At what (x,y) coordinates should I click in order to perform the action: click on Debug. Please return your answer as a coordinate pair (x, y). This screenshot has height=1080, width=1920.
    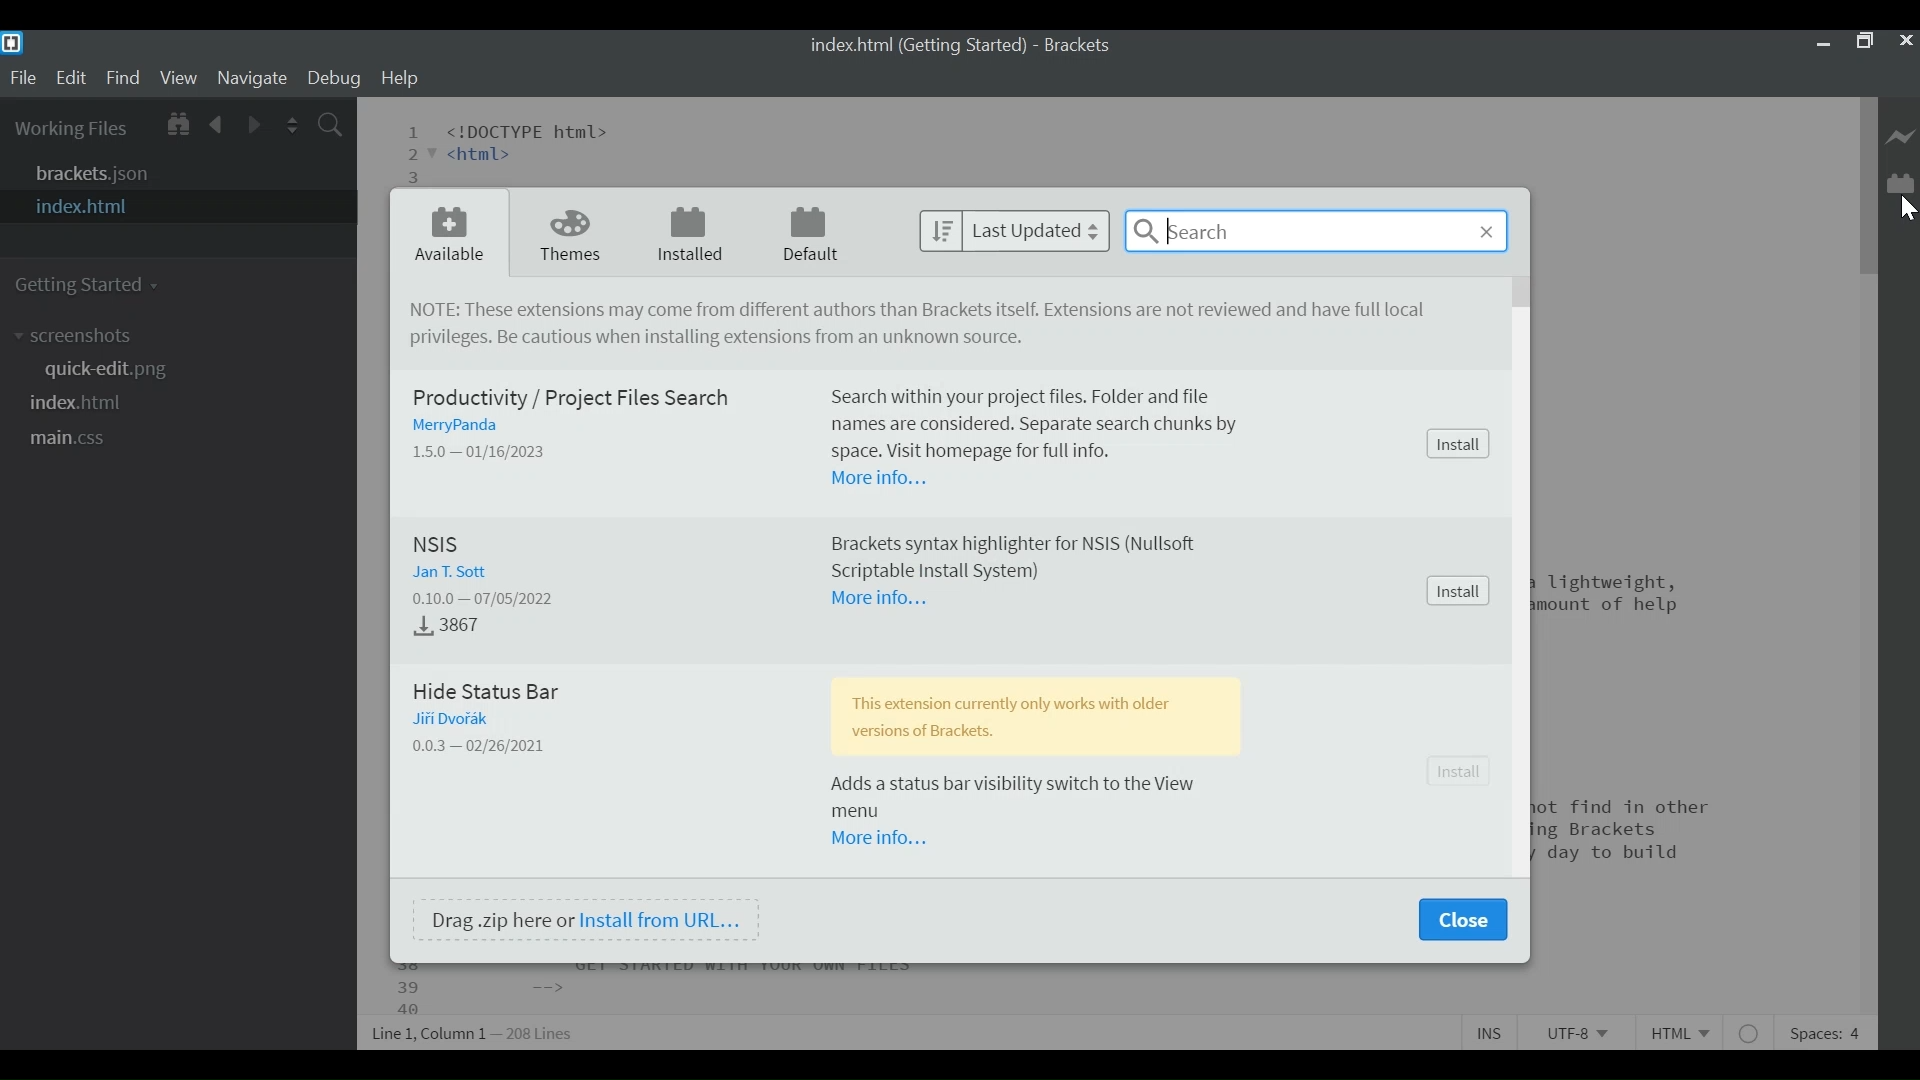
    Looking at the image, I should click on (337, 80).